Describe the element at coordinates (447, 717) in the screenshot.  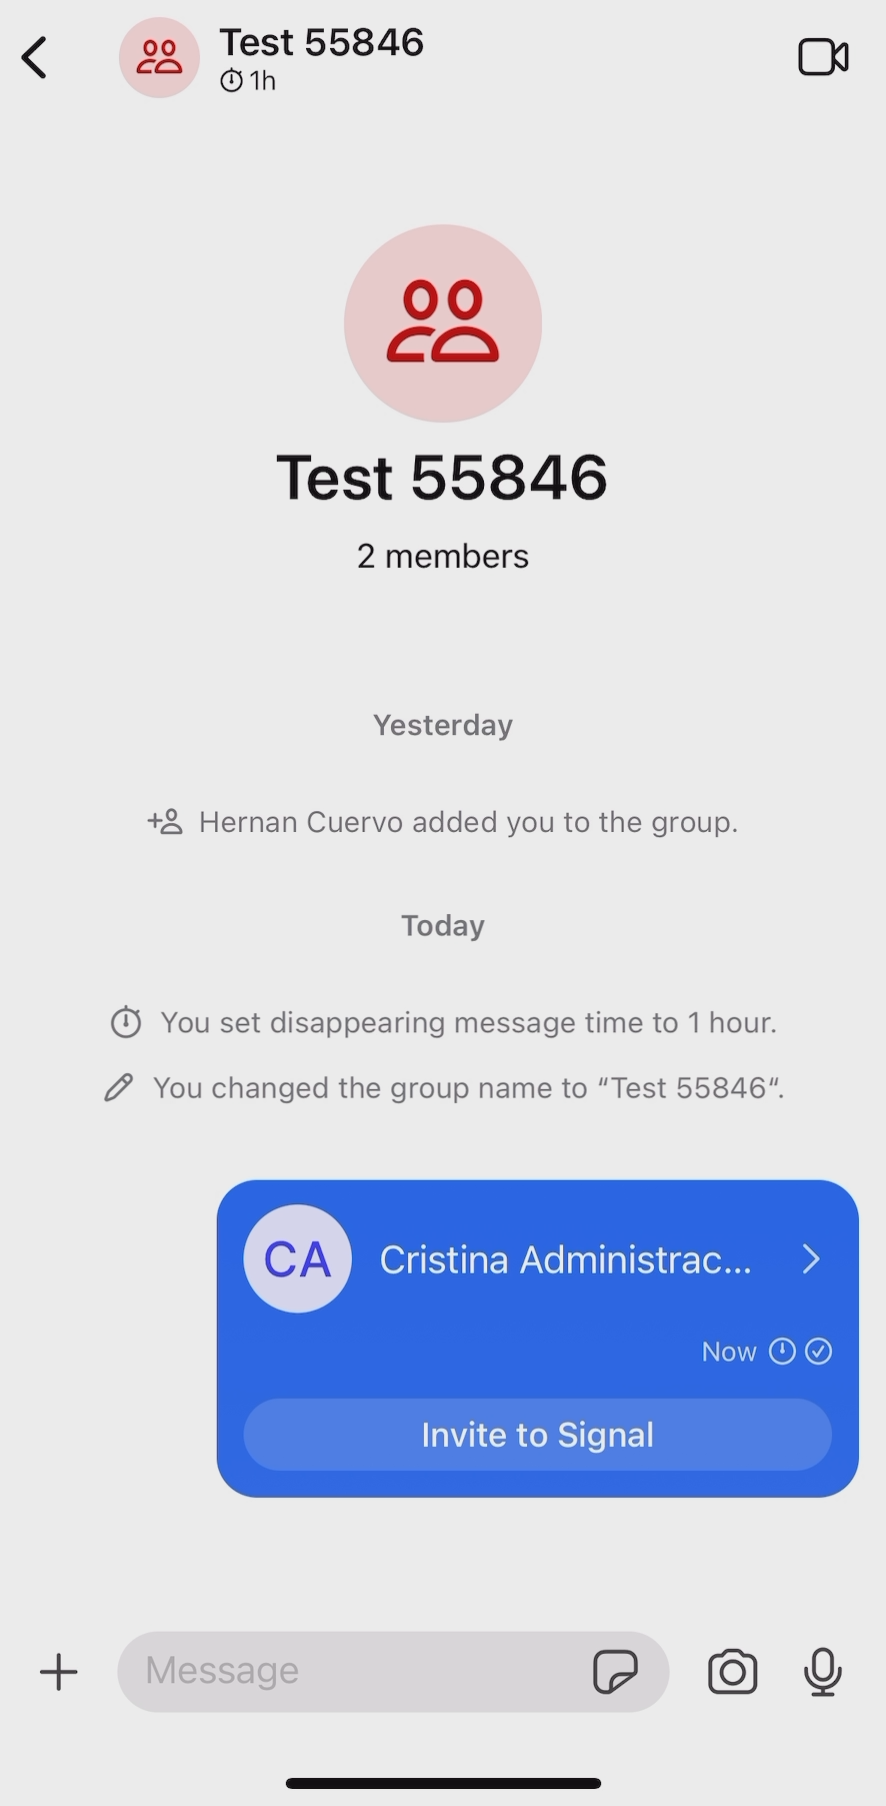
I see `Yesterday` at that location.